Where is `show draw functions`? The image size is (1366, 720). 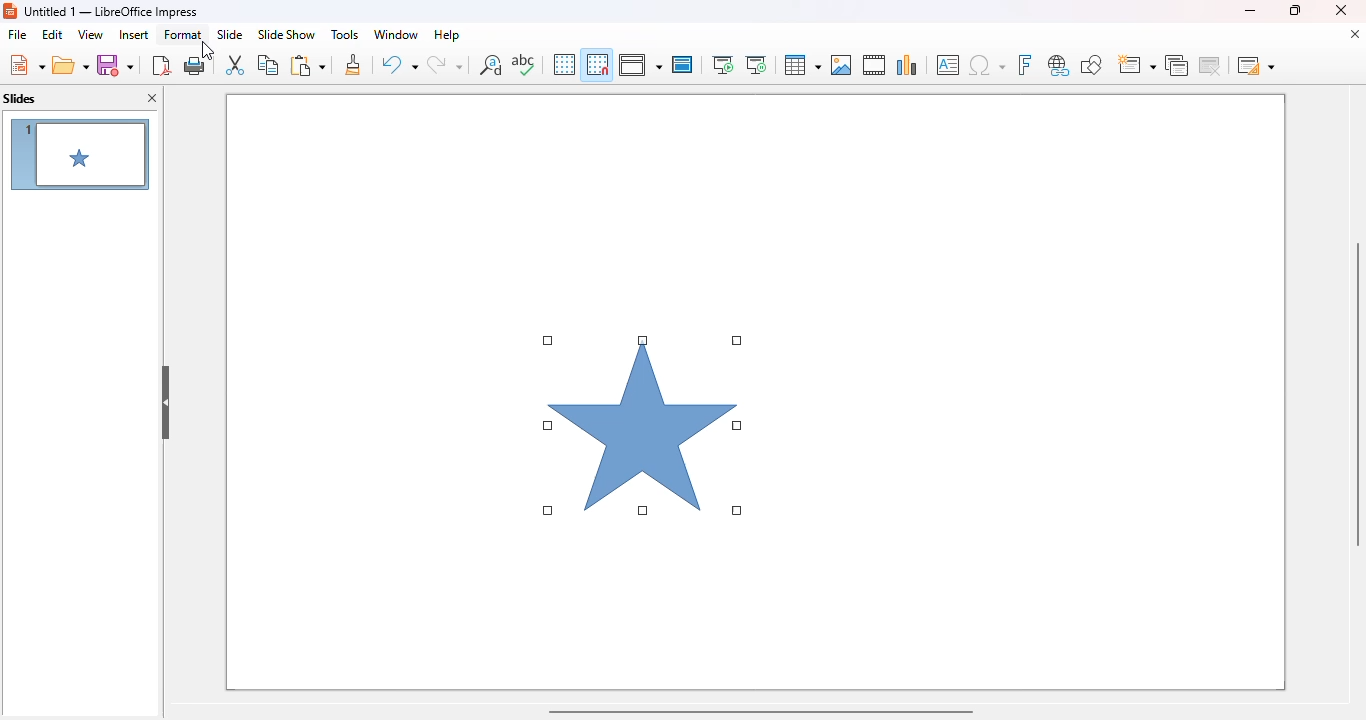 show draw functions is located at coordinates (1090, 64).